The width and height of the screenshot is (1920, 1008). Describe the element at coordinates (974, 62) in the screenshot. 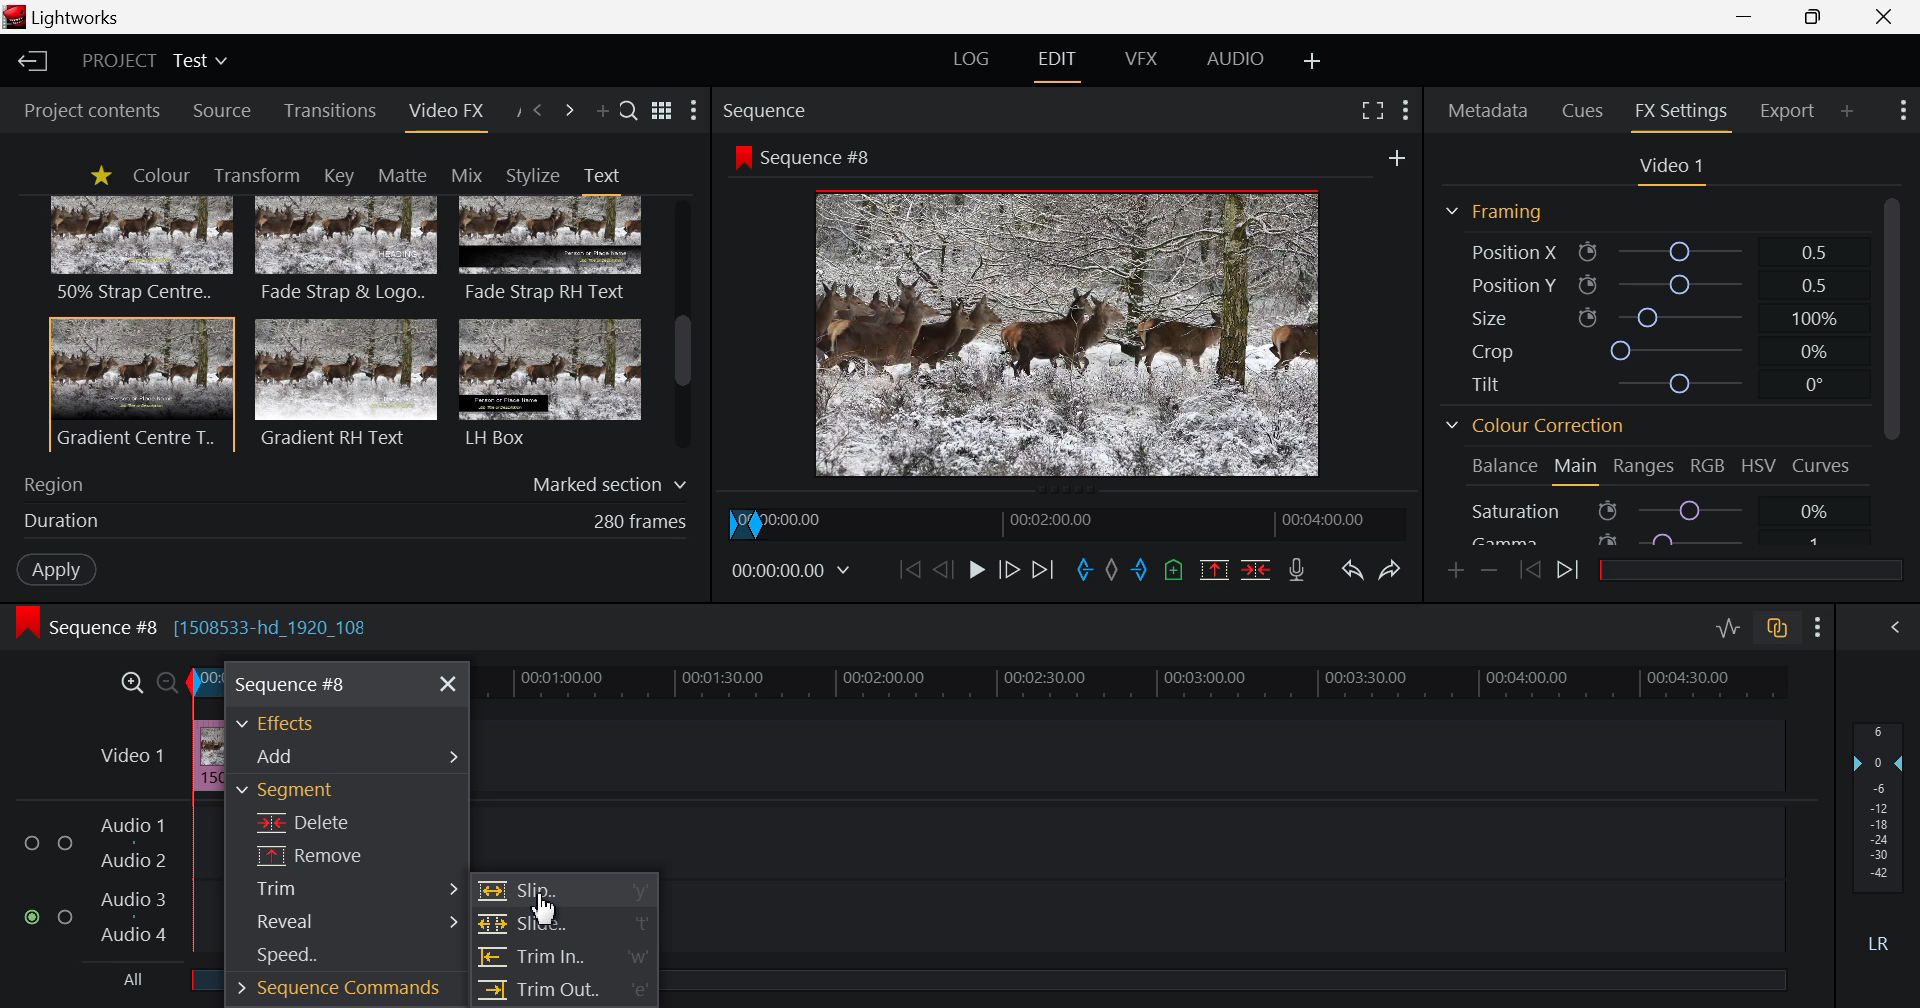

I see `LOG Layout` at that location.